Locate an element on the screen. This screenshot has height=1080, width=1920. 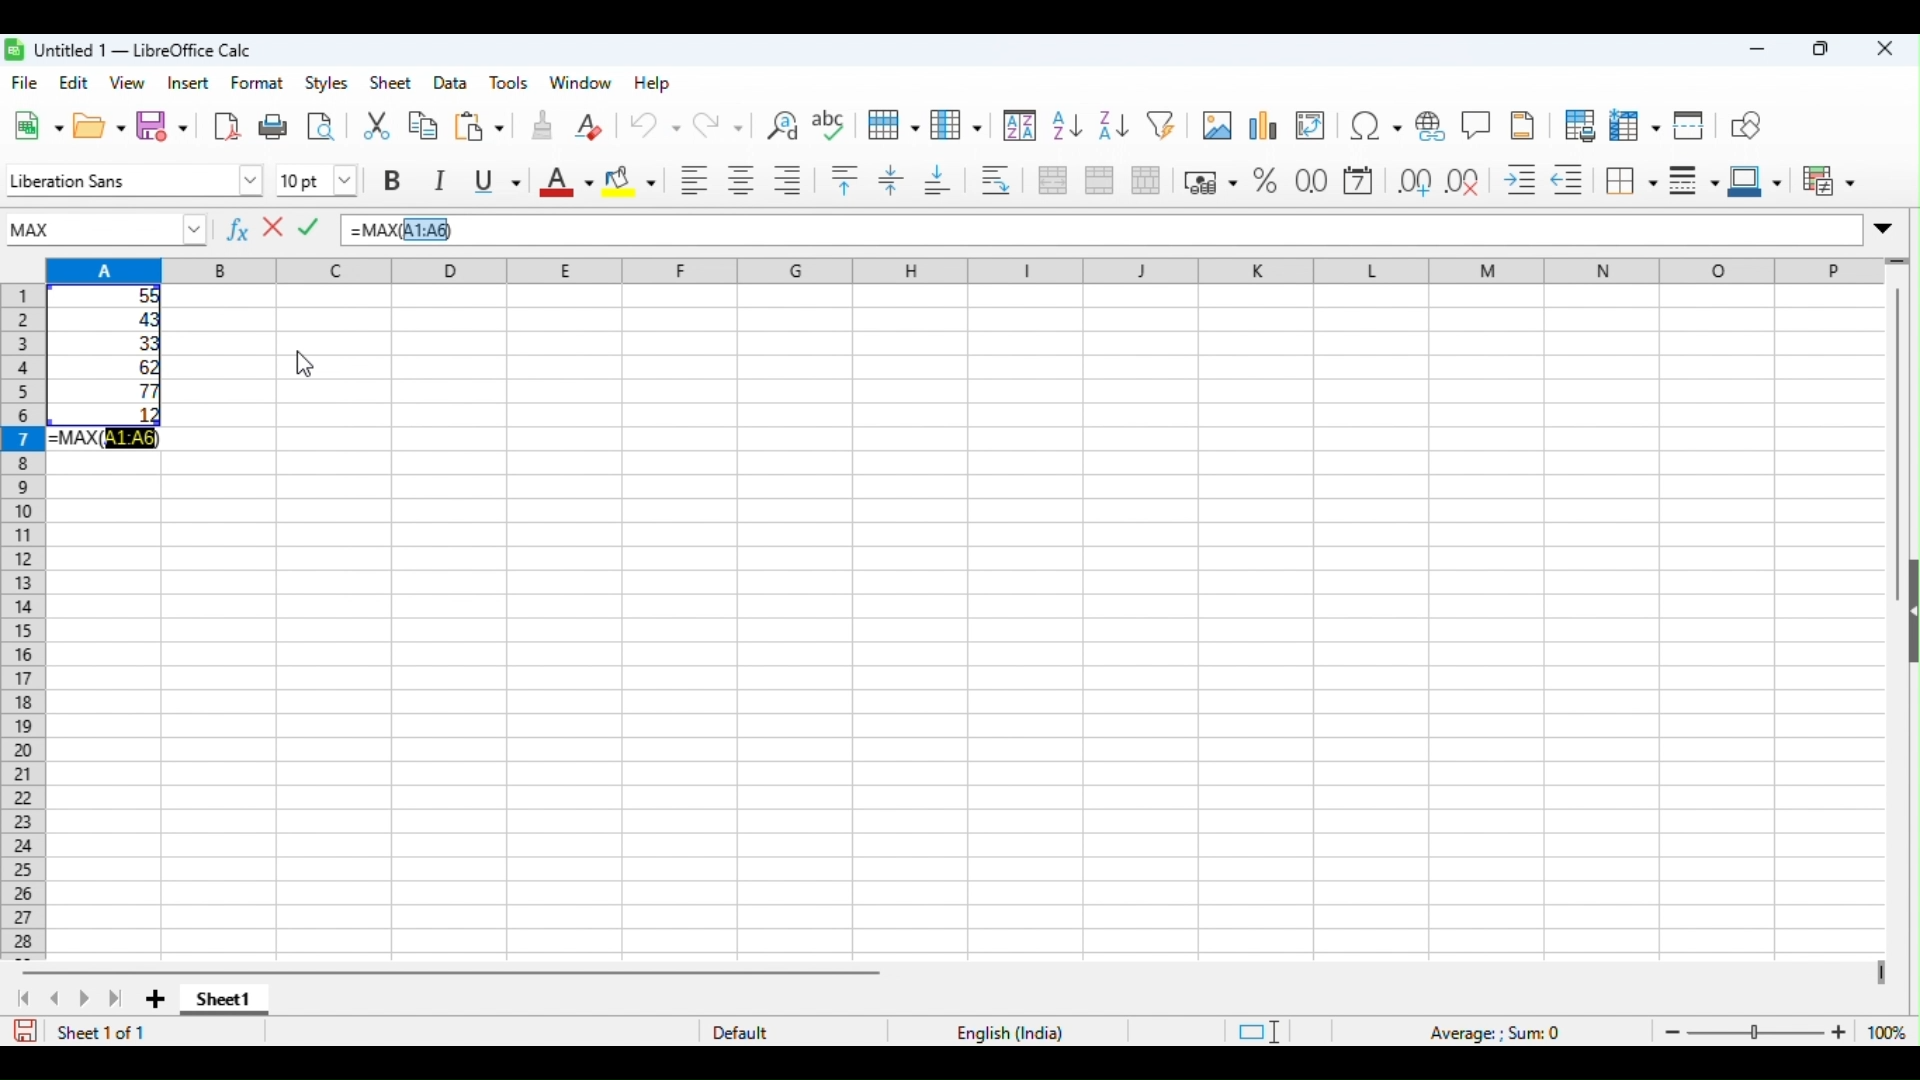
align left is located at coordinates (695, 181).